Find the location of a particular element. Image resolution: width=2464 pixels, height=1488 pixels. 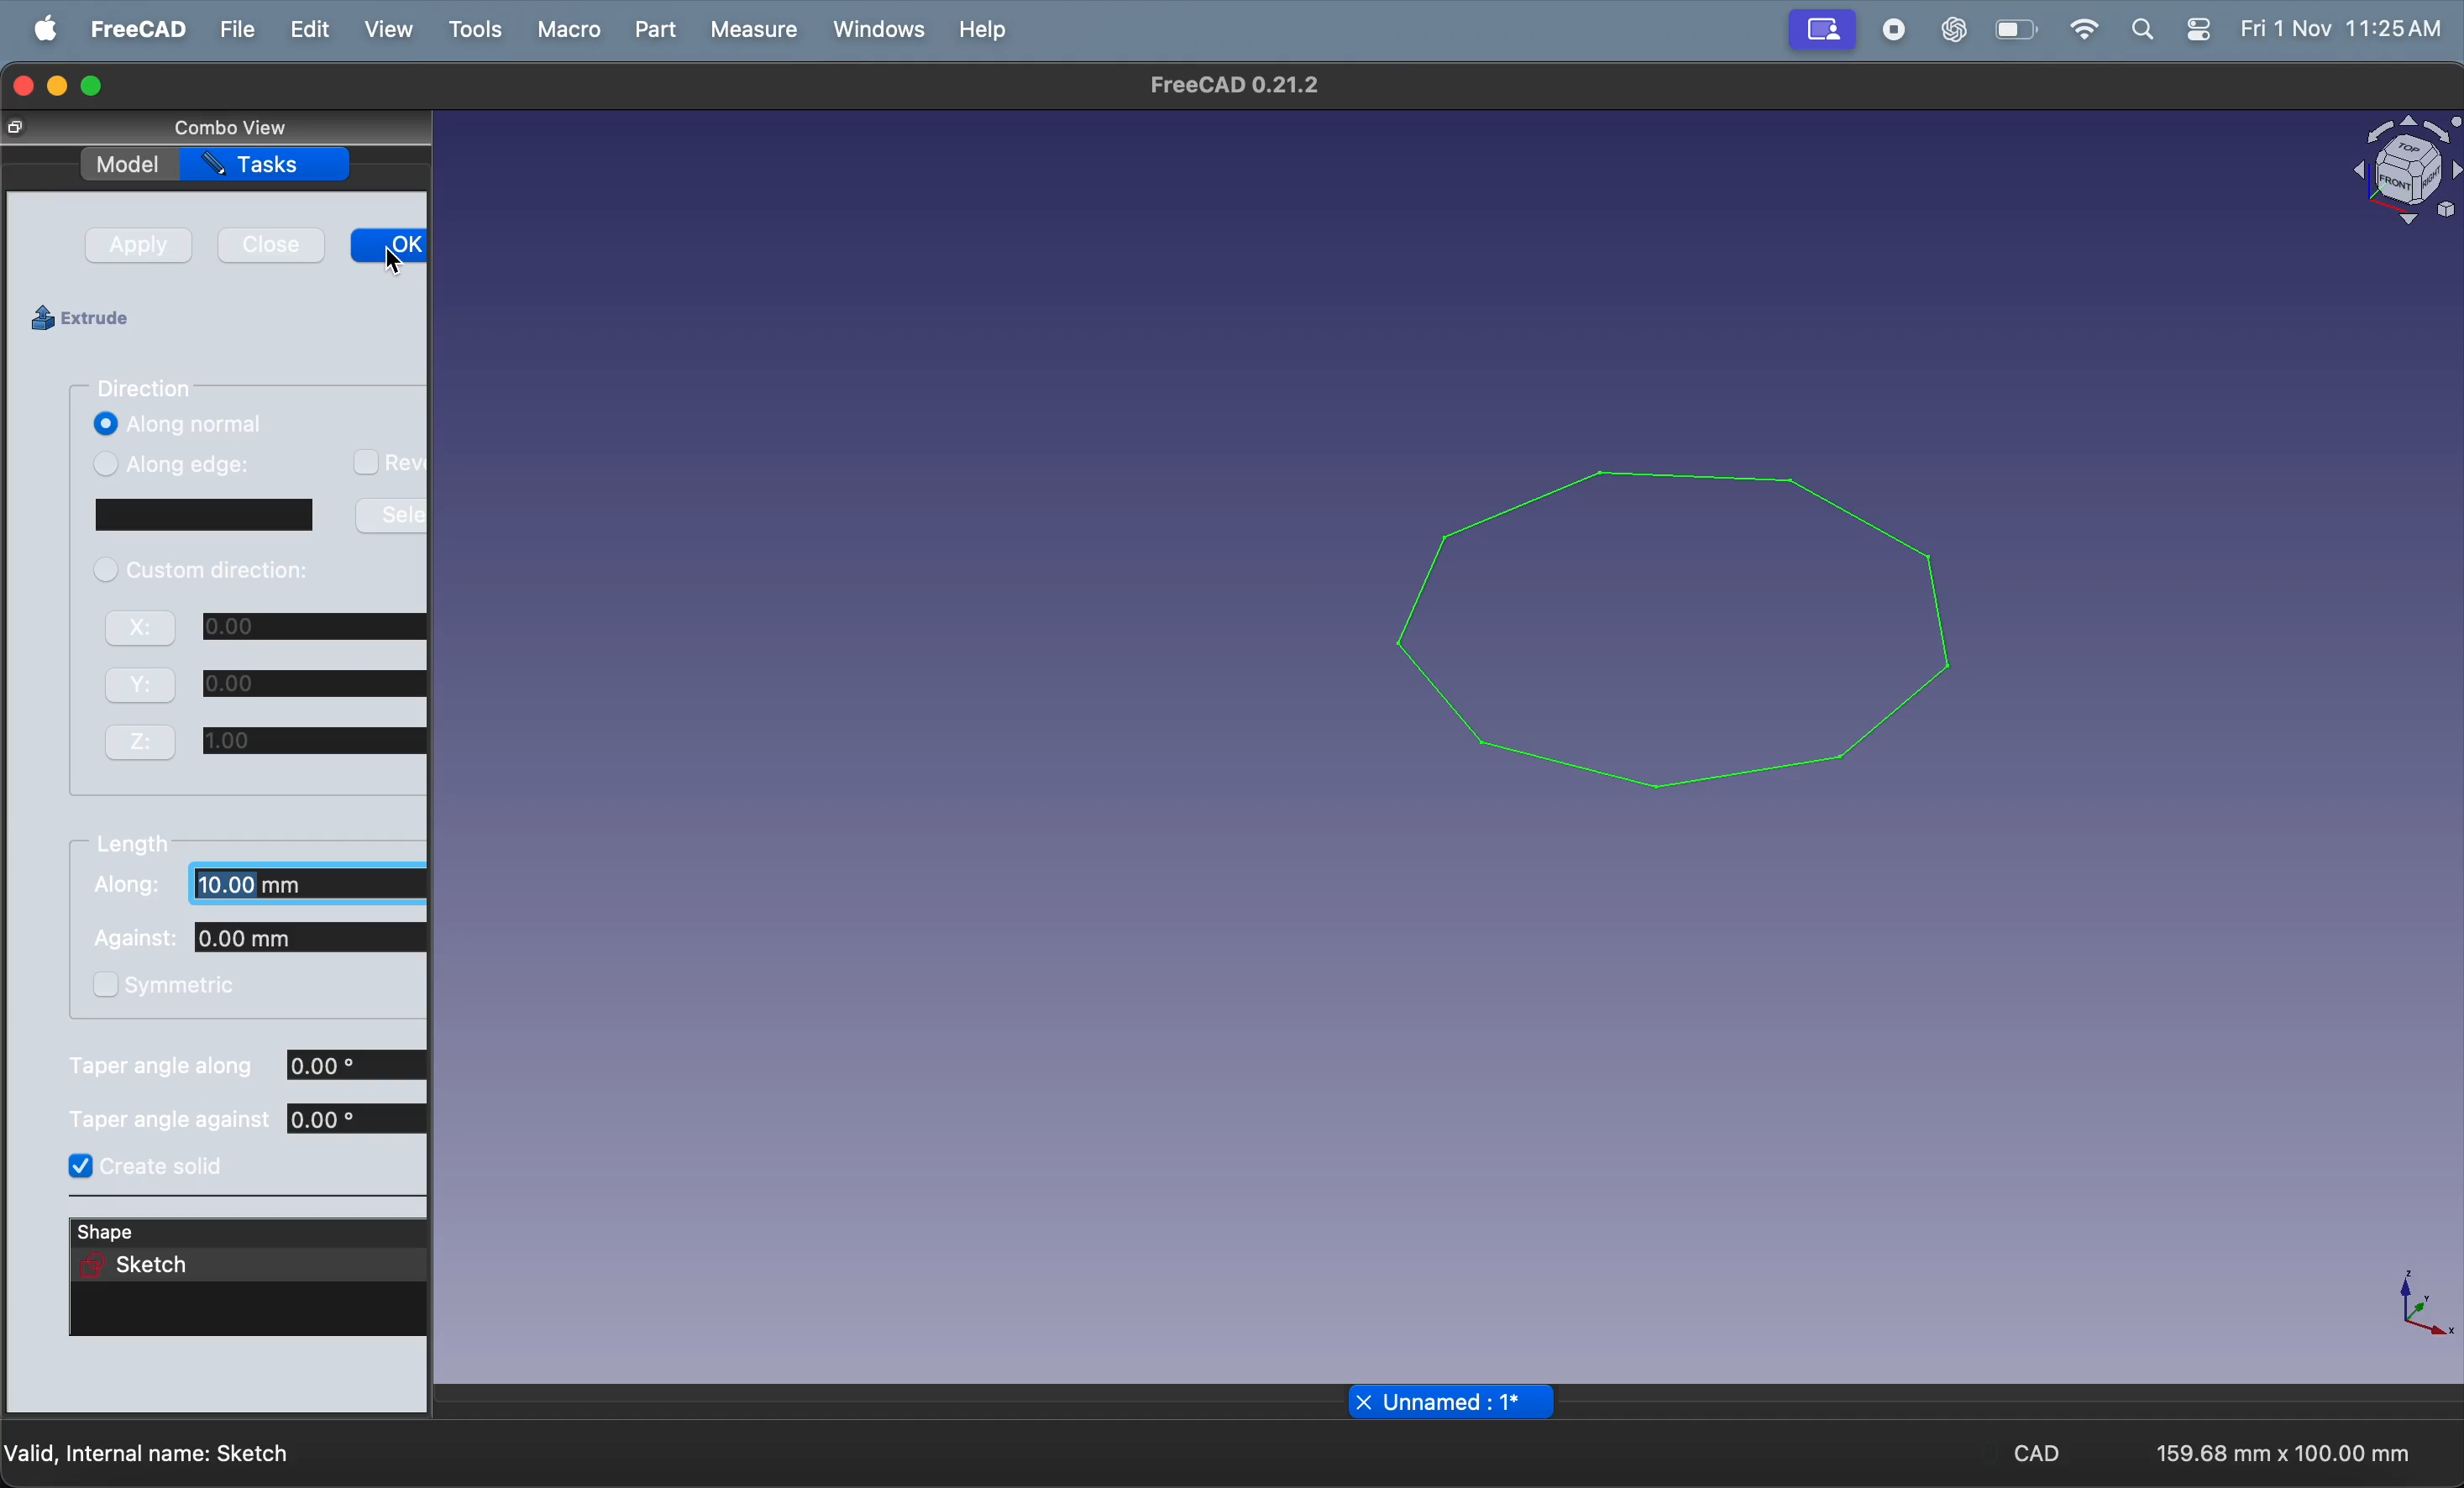

apply is located at coordinates (141, 244).